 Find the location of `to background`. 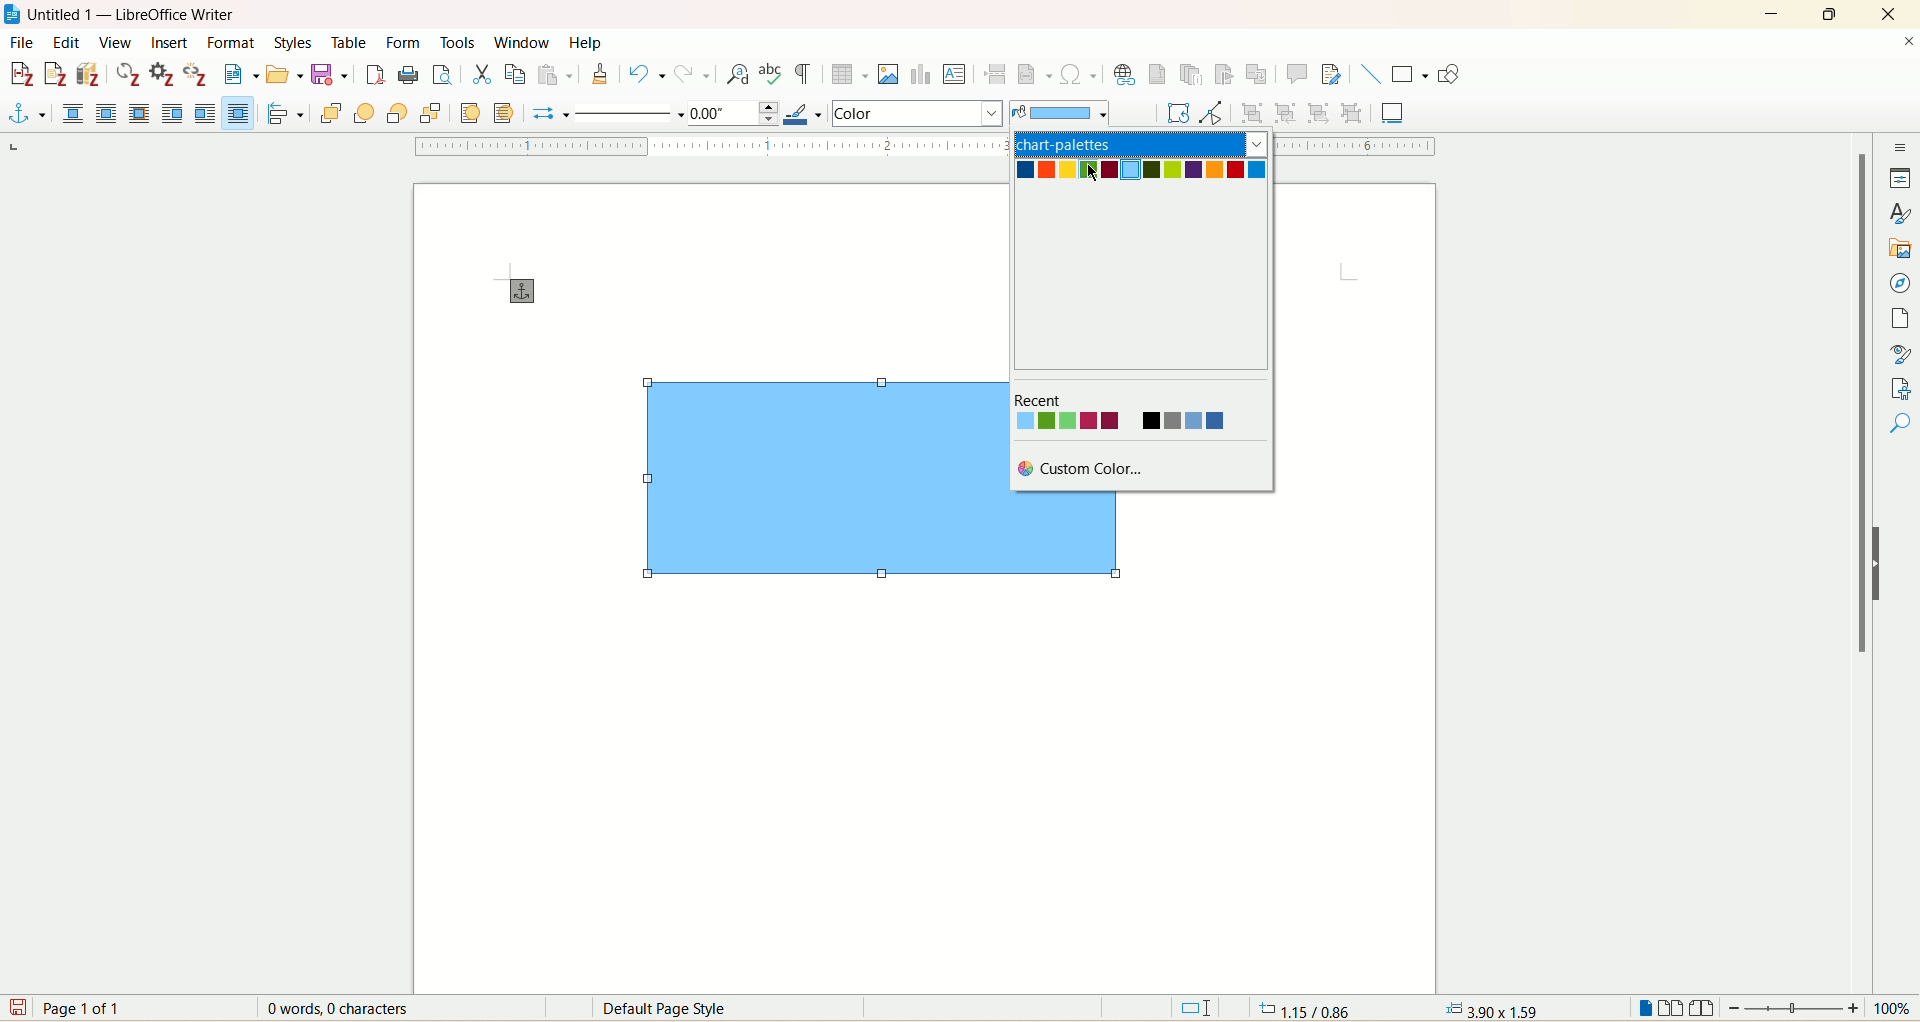

to background is located at coordinates (507, 113).